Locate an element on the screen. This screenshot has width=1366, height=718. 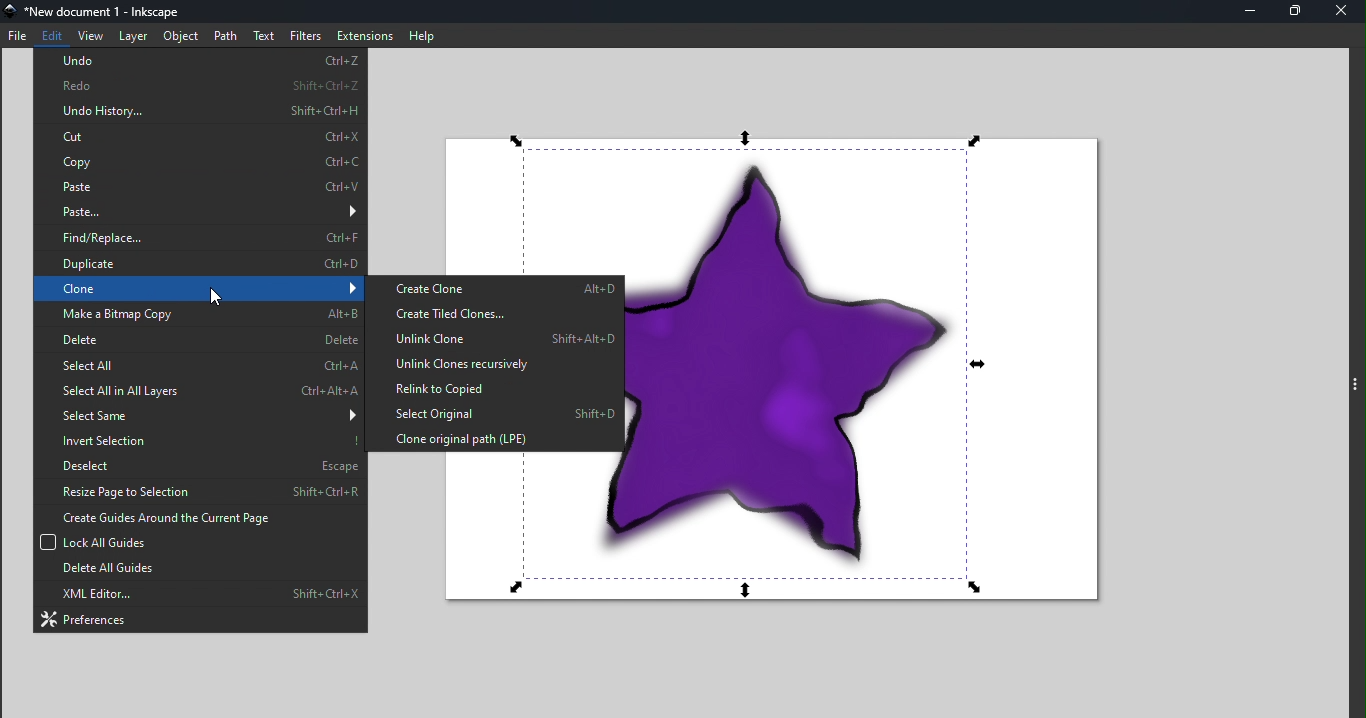
Invert selection is located at coordinates (197, 438).